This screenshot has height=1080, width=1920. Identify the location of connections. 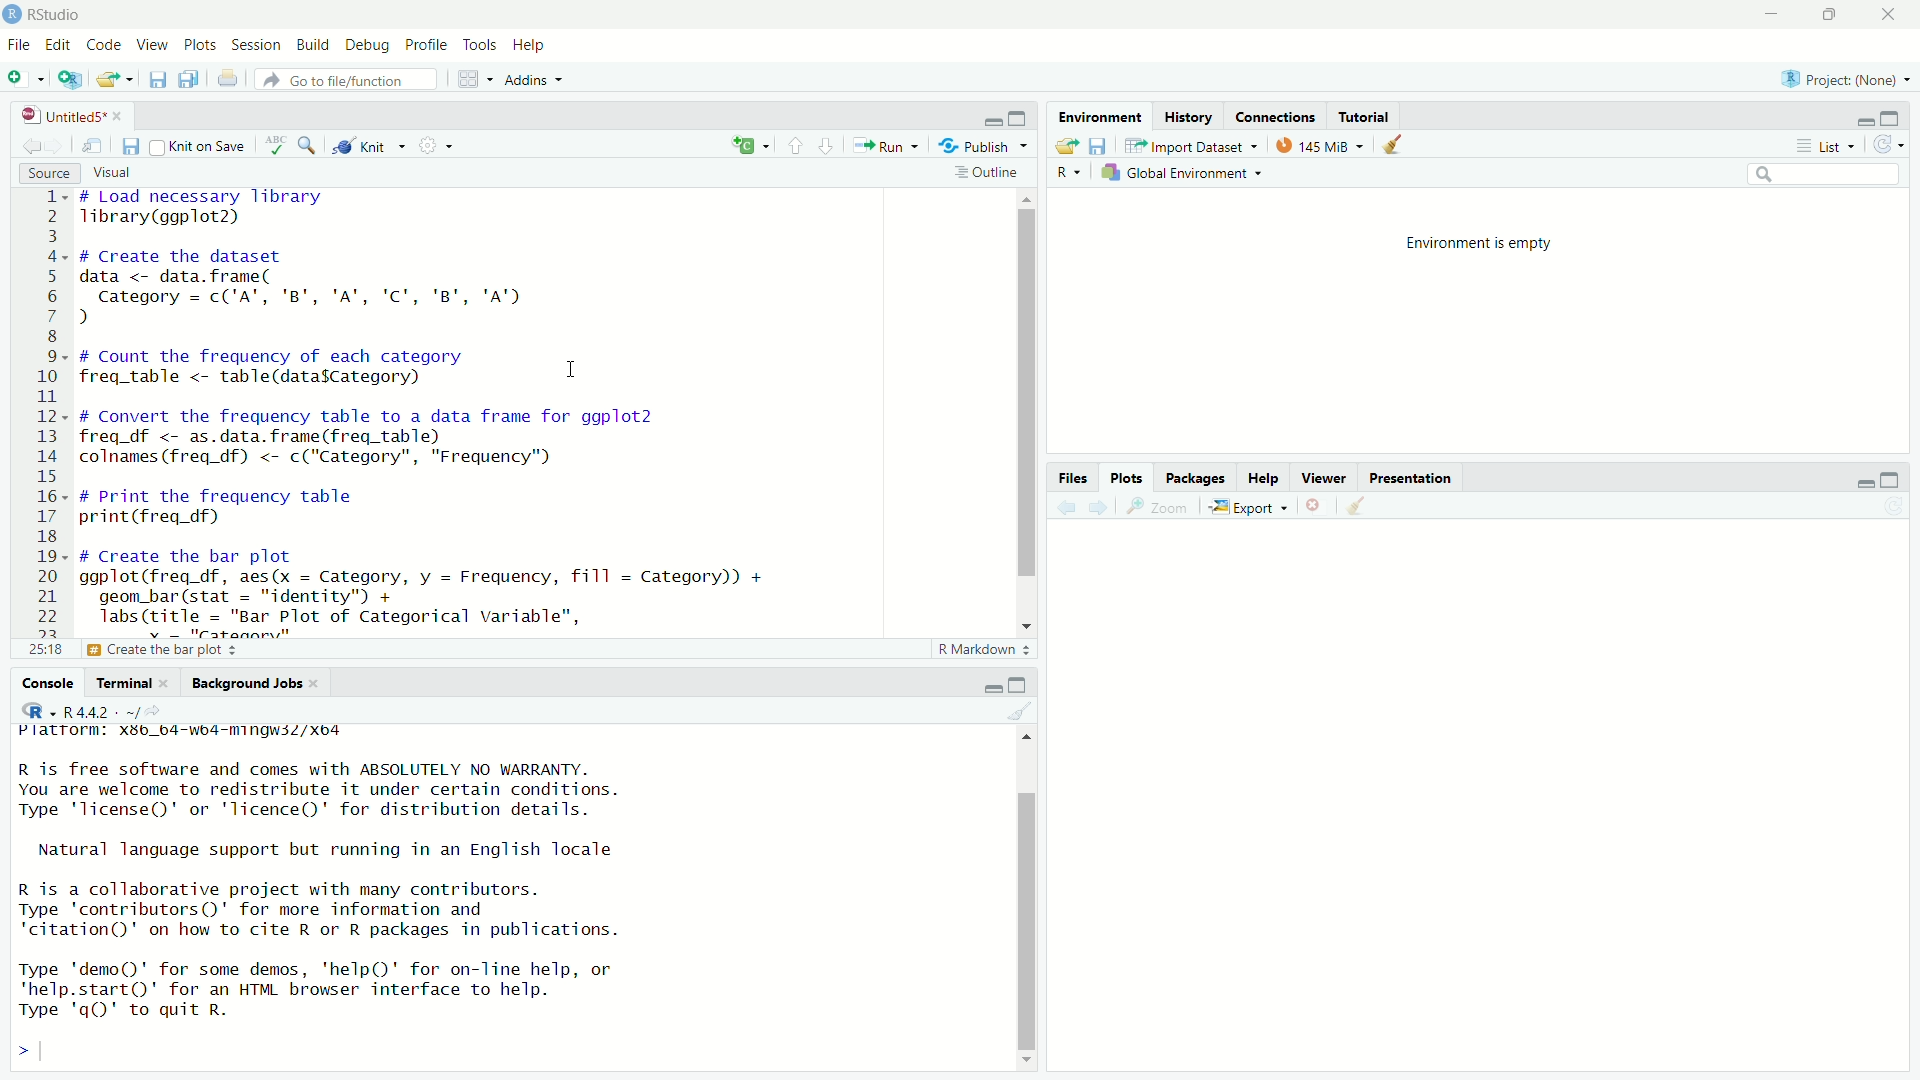
(1277, 117).